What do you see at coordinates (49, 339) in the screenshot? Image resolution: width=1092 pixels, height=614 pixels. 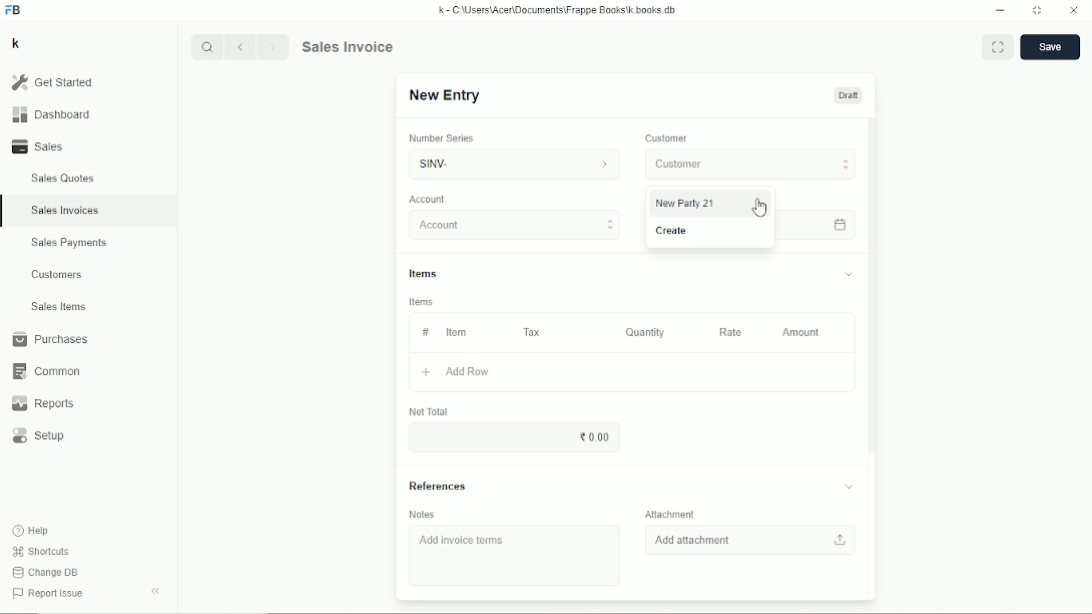 I see `Purchases` at bounding box center [49, 339].